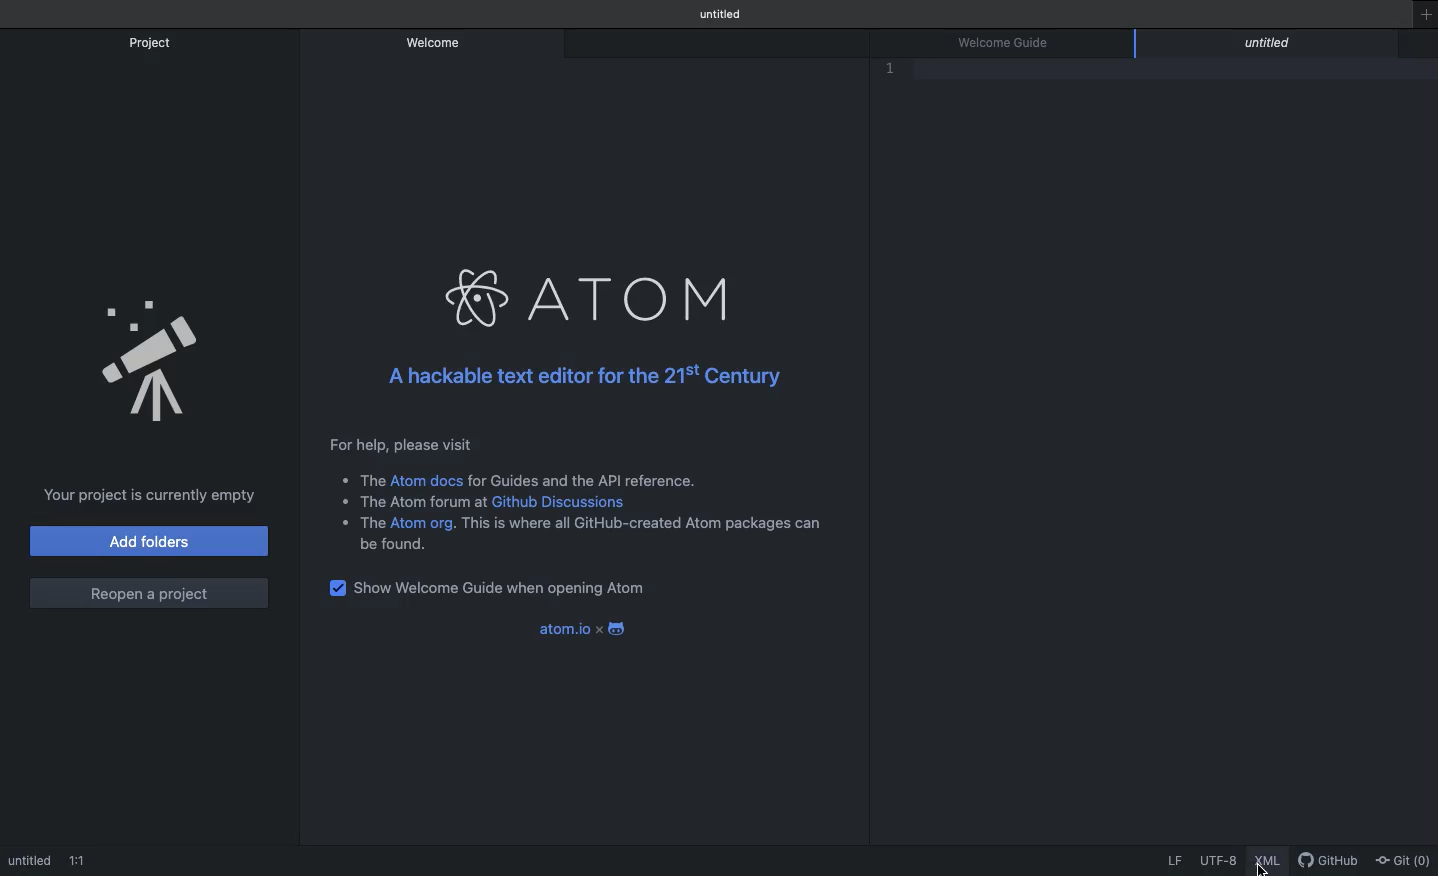  I want to click on Project, so click(150, 362).